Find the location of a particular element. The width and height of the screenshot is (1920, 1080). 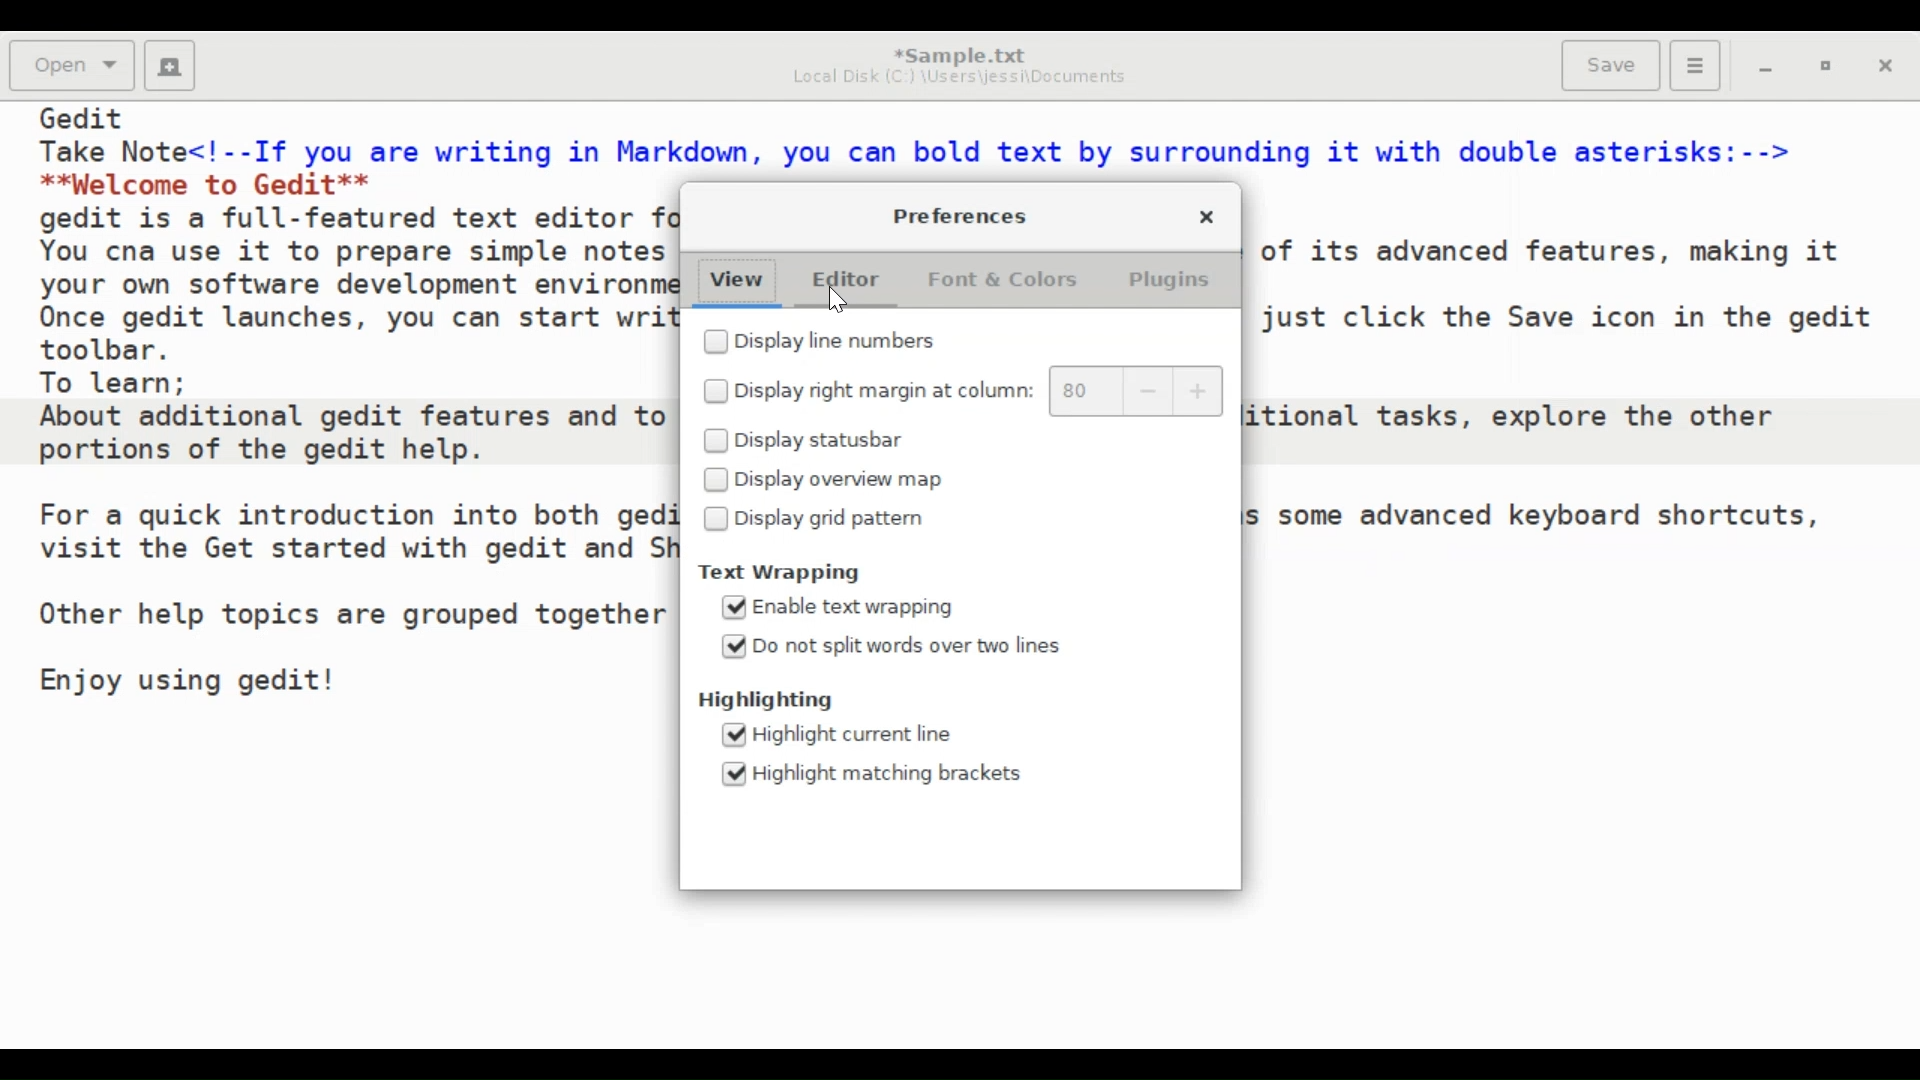

Close is located at coordinates (1207, 215).